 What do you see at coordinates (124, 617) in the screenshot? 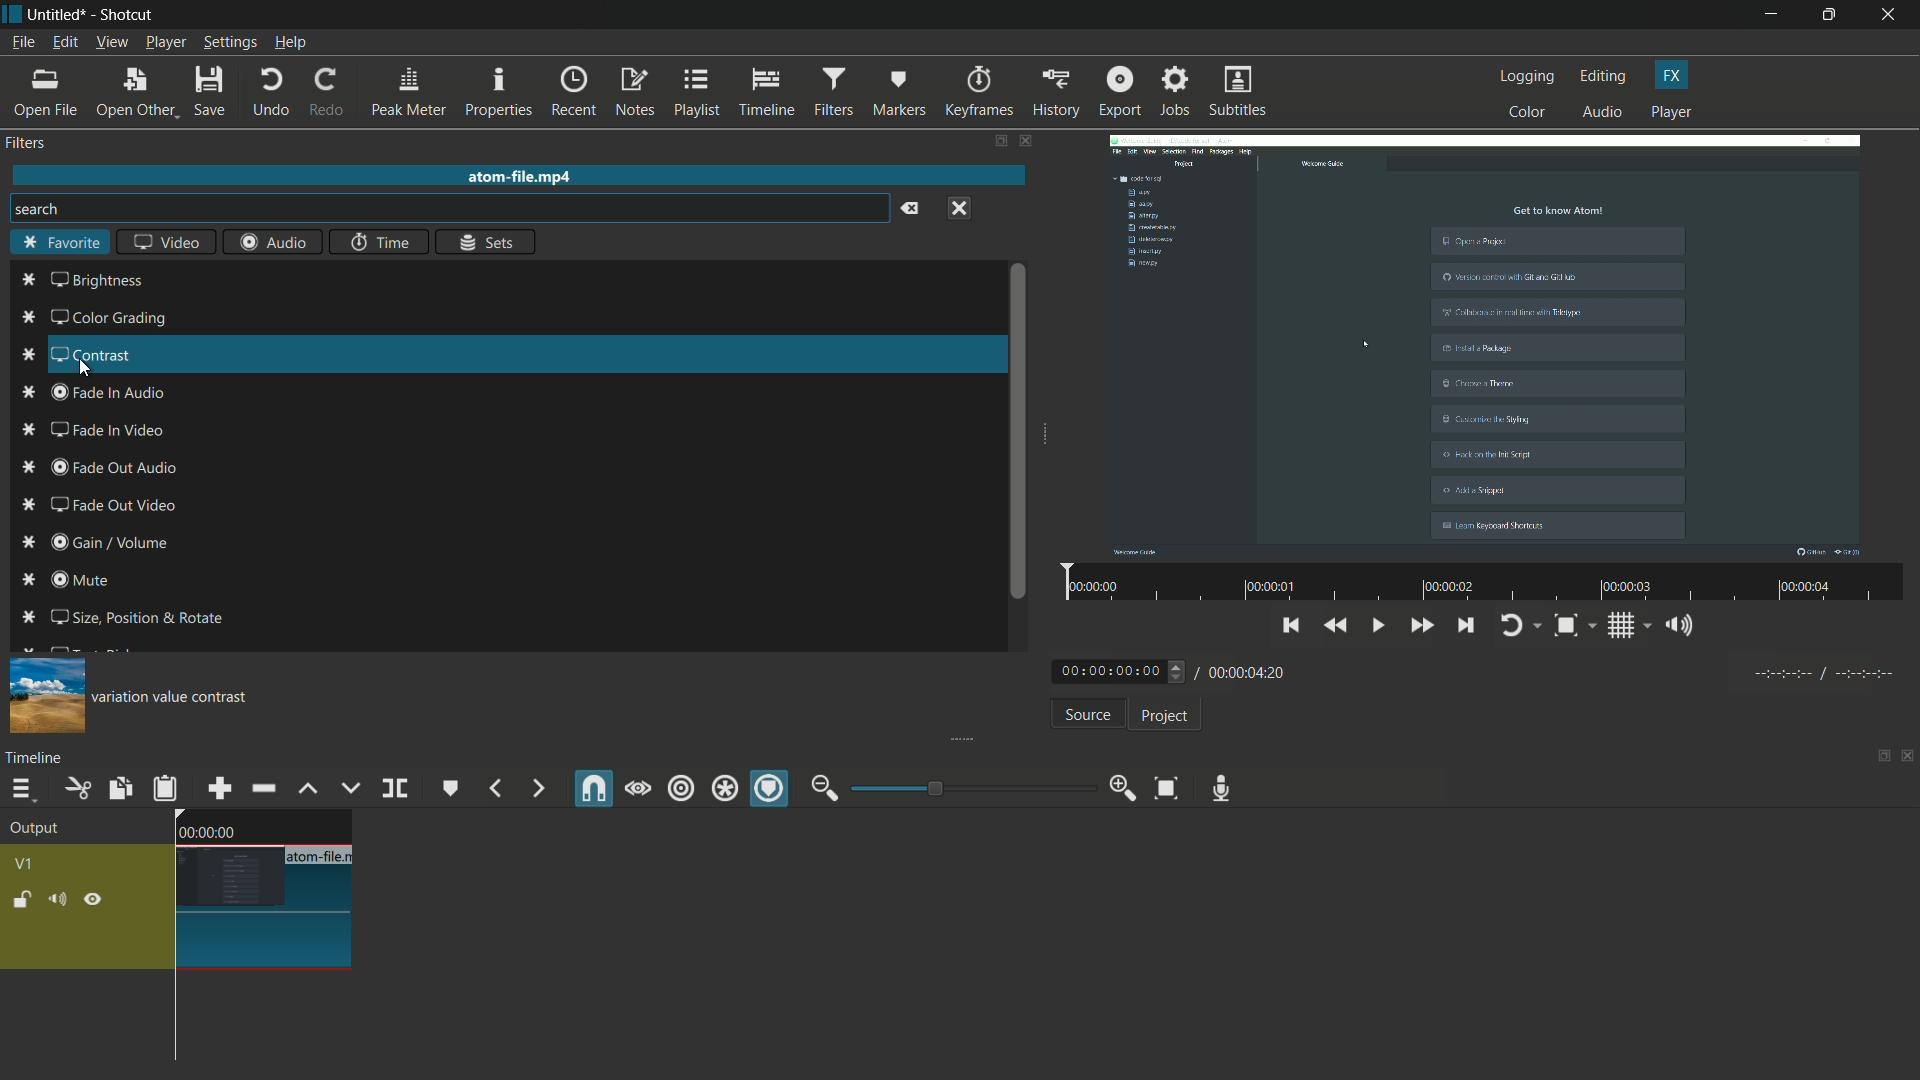
I see `size, position and rotate` at bounding box center [124, 617].